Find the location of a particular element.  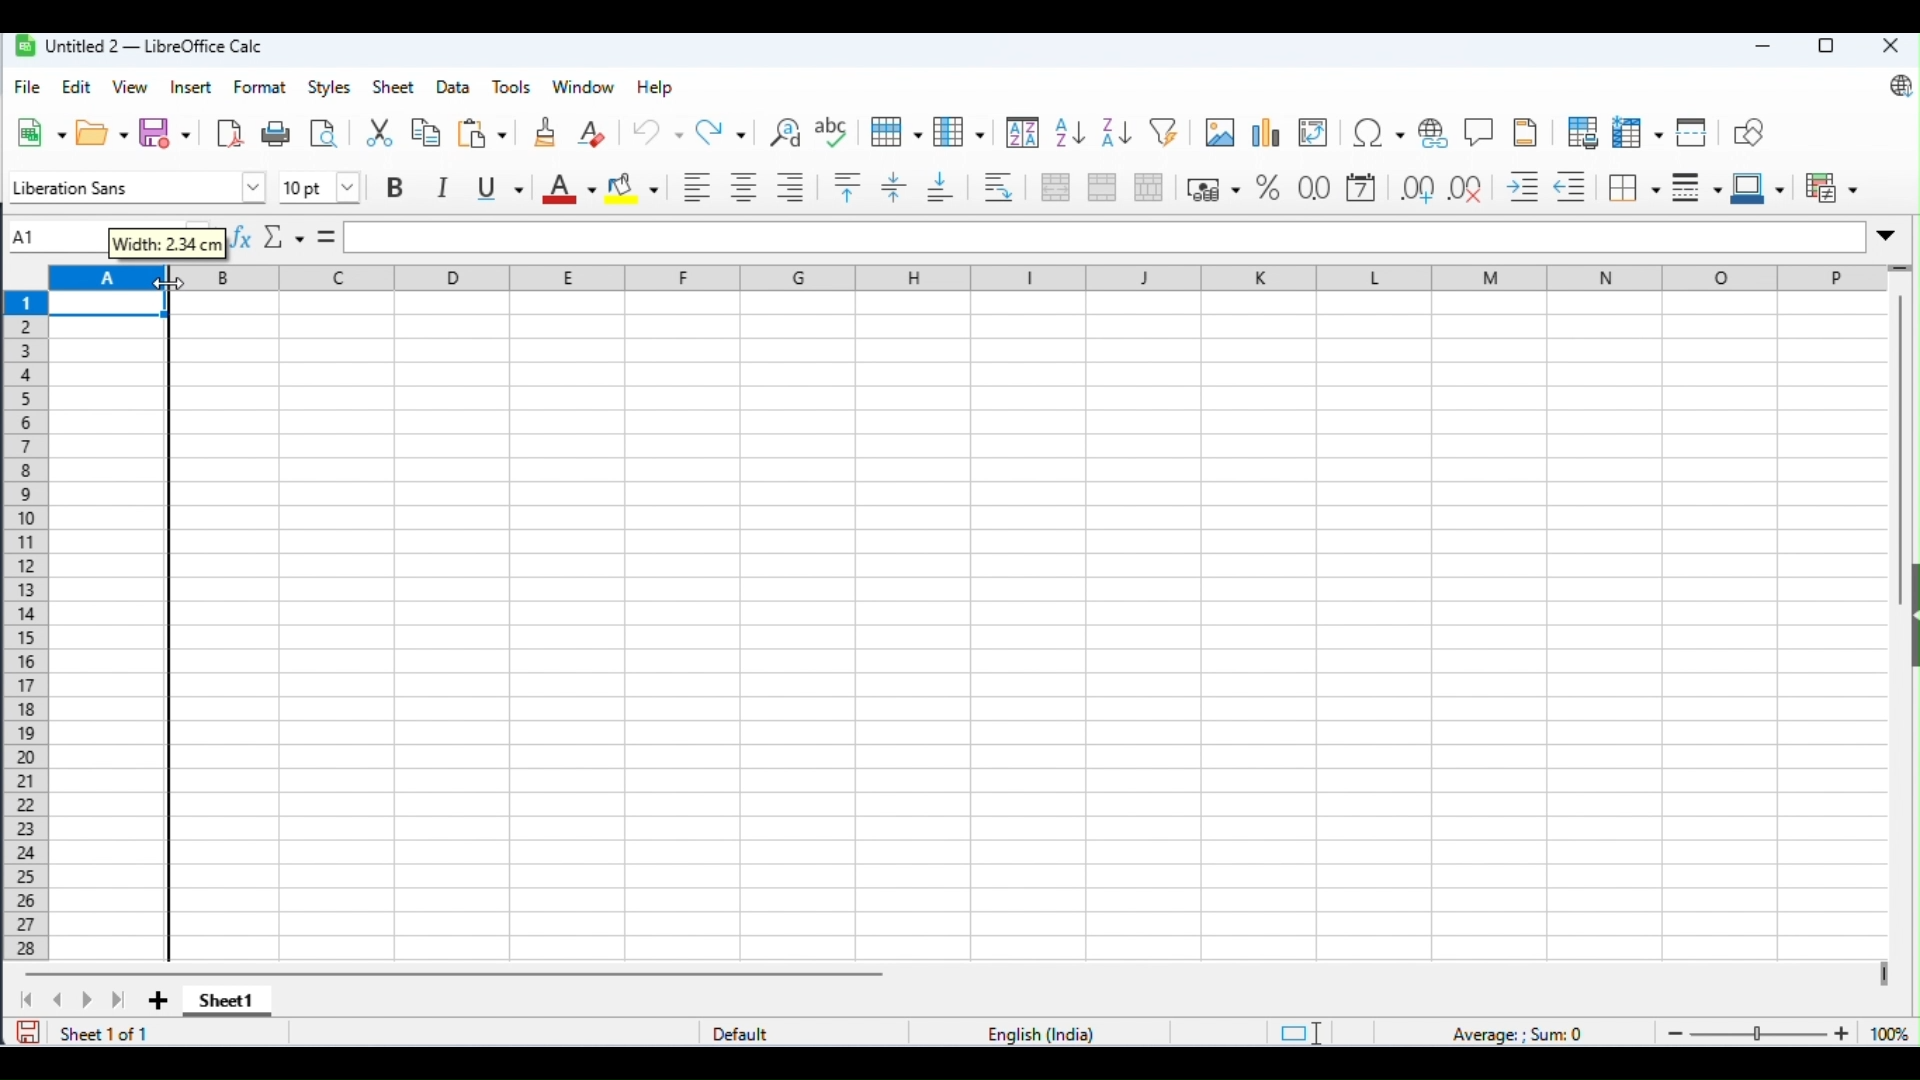

save is located at coordinates (166, 131).